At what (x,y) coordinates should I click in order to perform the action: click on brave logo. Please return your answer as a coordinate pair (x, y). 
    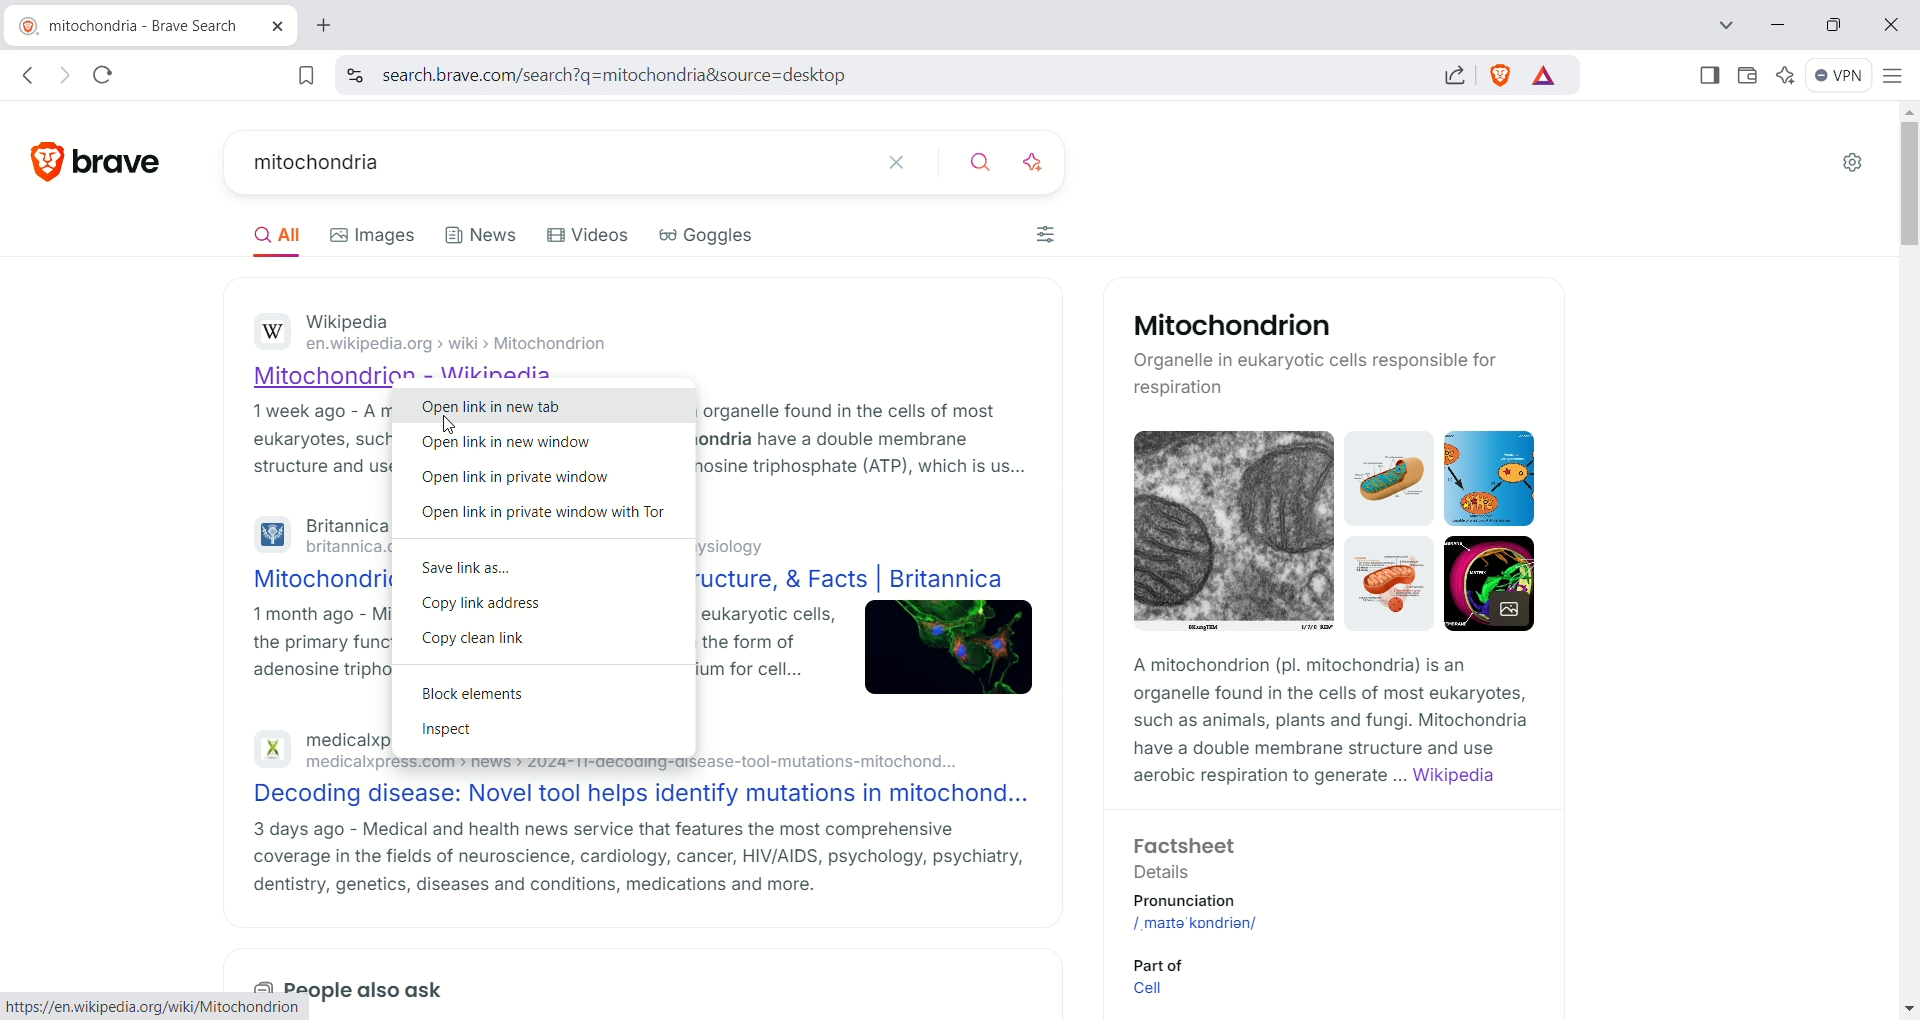
    Looking at the image, I should click on (34, 162).